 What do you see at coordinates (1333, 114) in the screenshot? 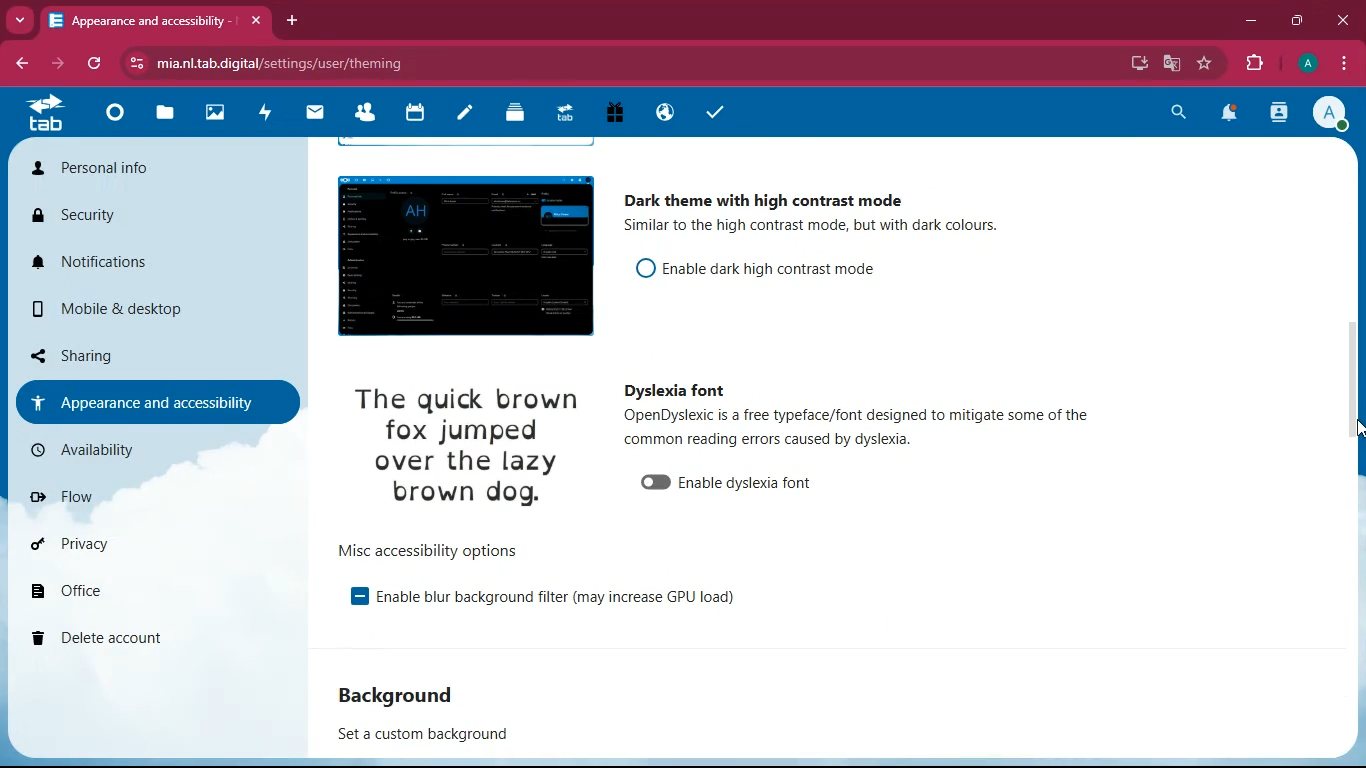
I see `profile` at bounding box center [1333, 114].